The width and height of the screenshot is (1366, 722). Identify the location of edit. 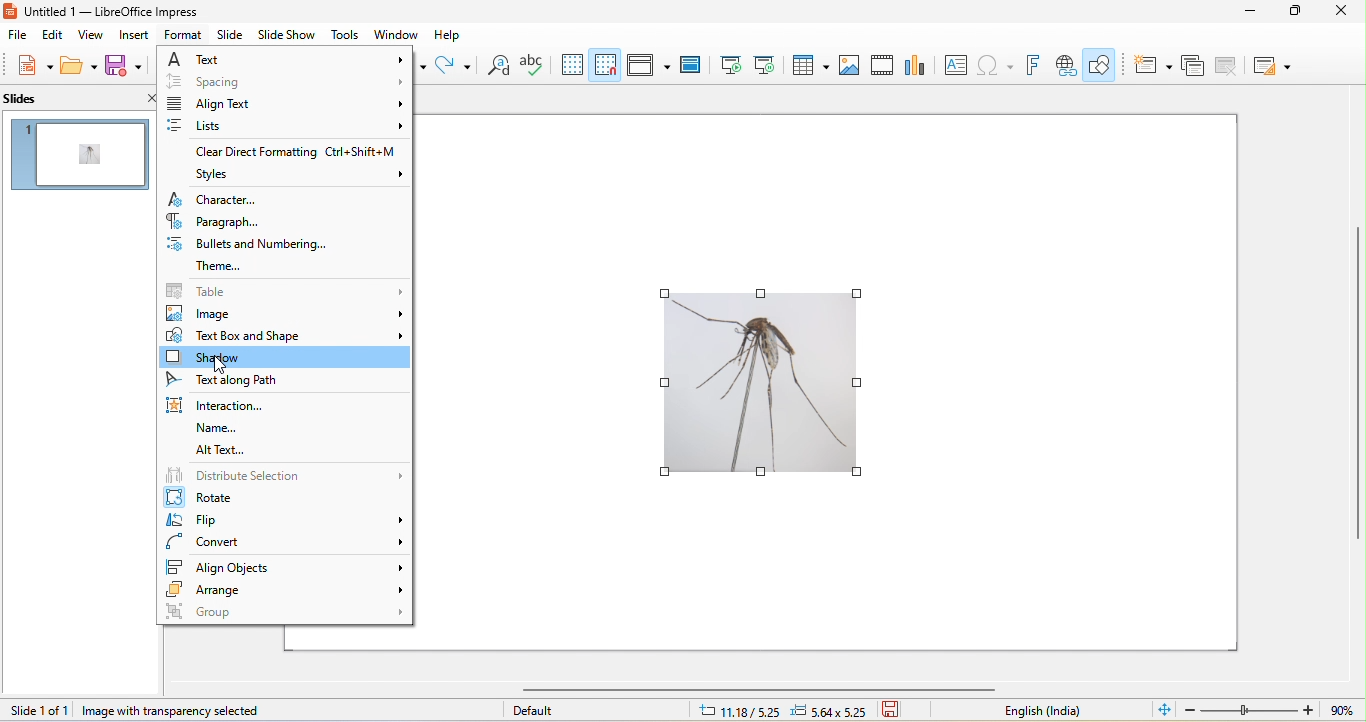
(51, 35).